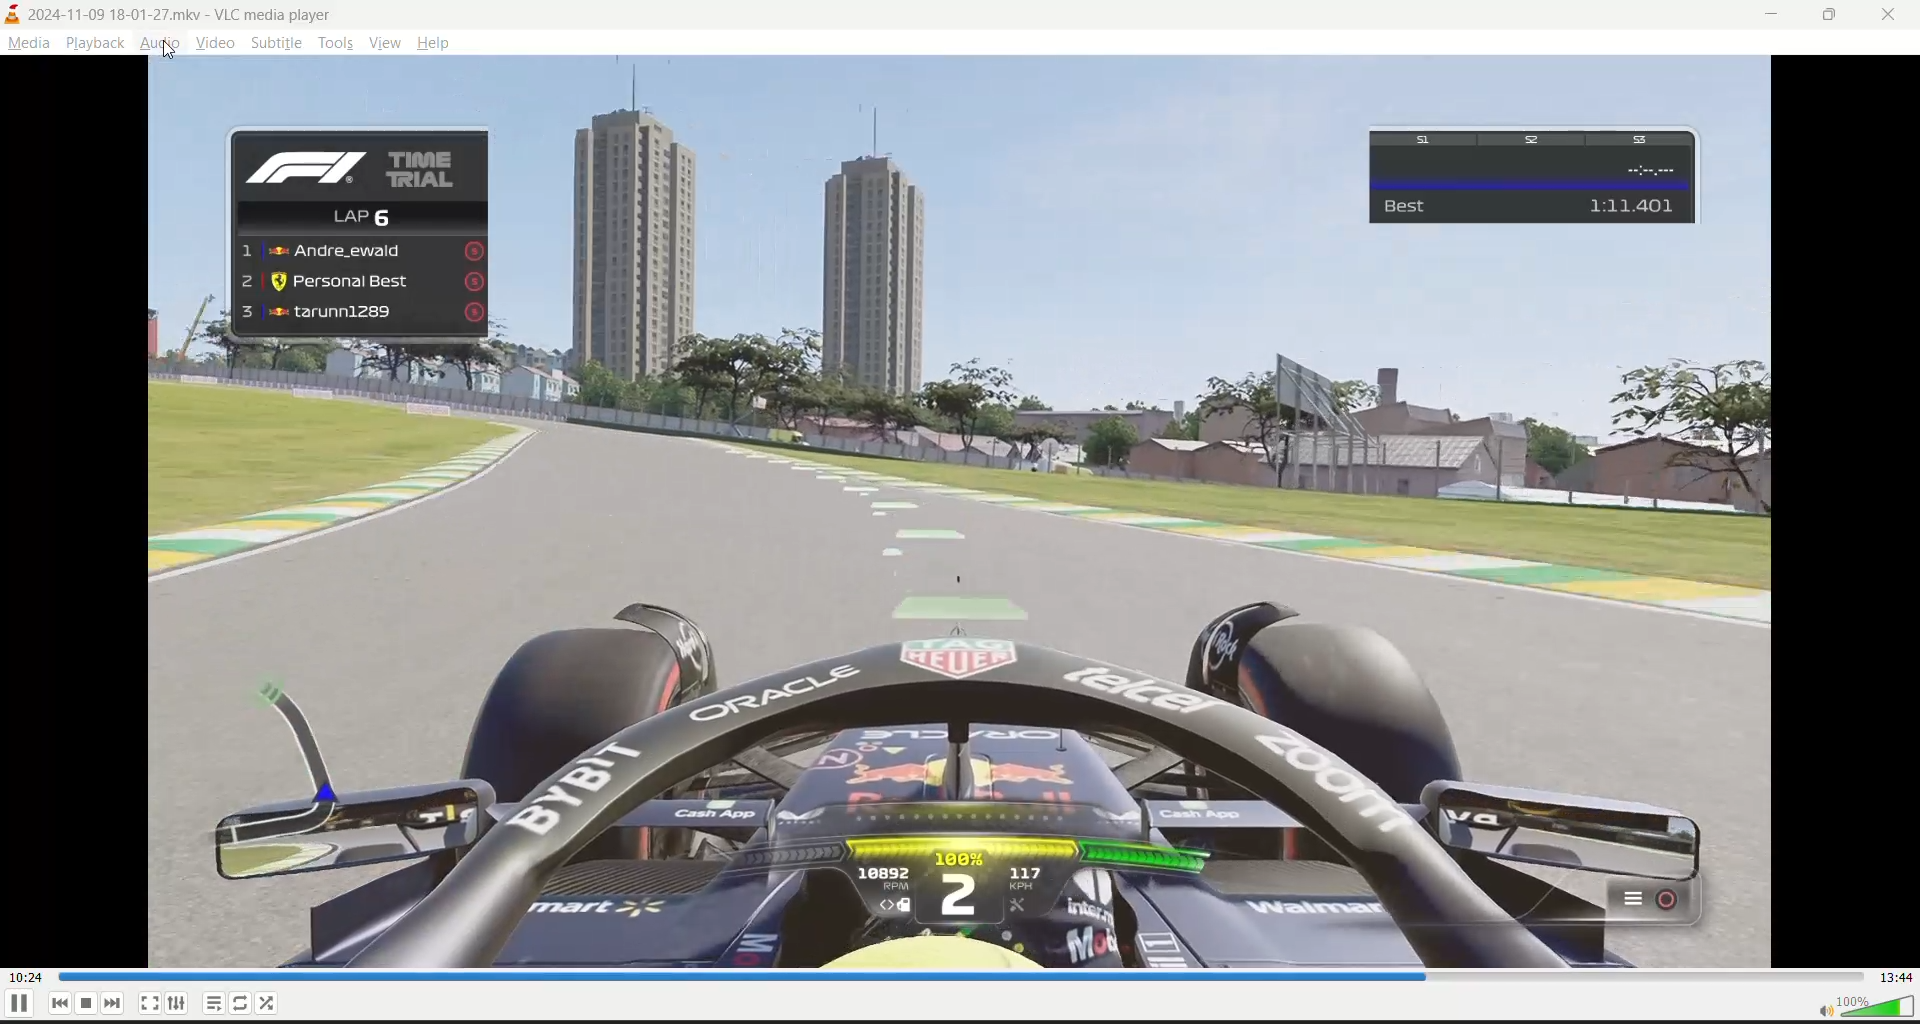 This screenshot has height=1024, width=1920. What do you see at coordinates (1865, 1008) in the screenshot?
I see `volume` at bounding box center [1865, 1008].